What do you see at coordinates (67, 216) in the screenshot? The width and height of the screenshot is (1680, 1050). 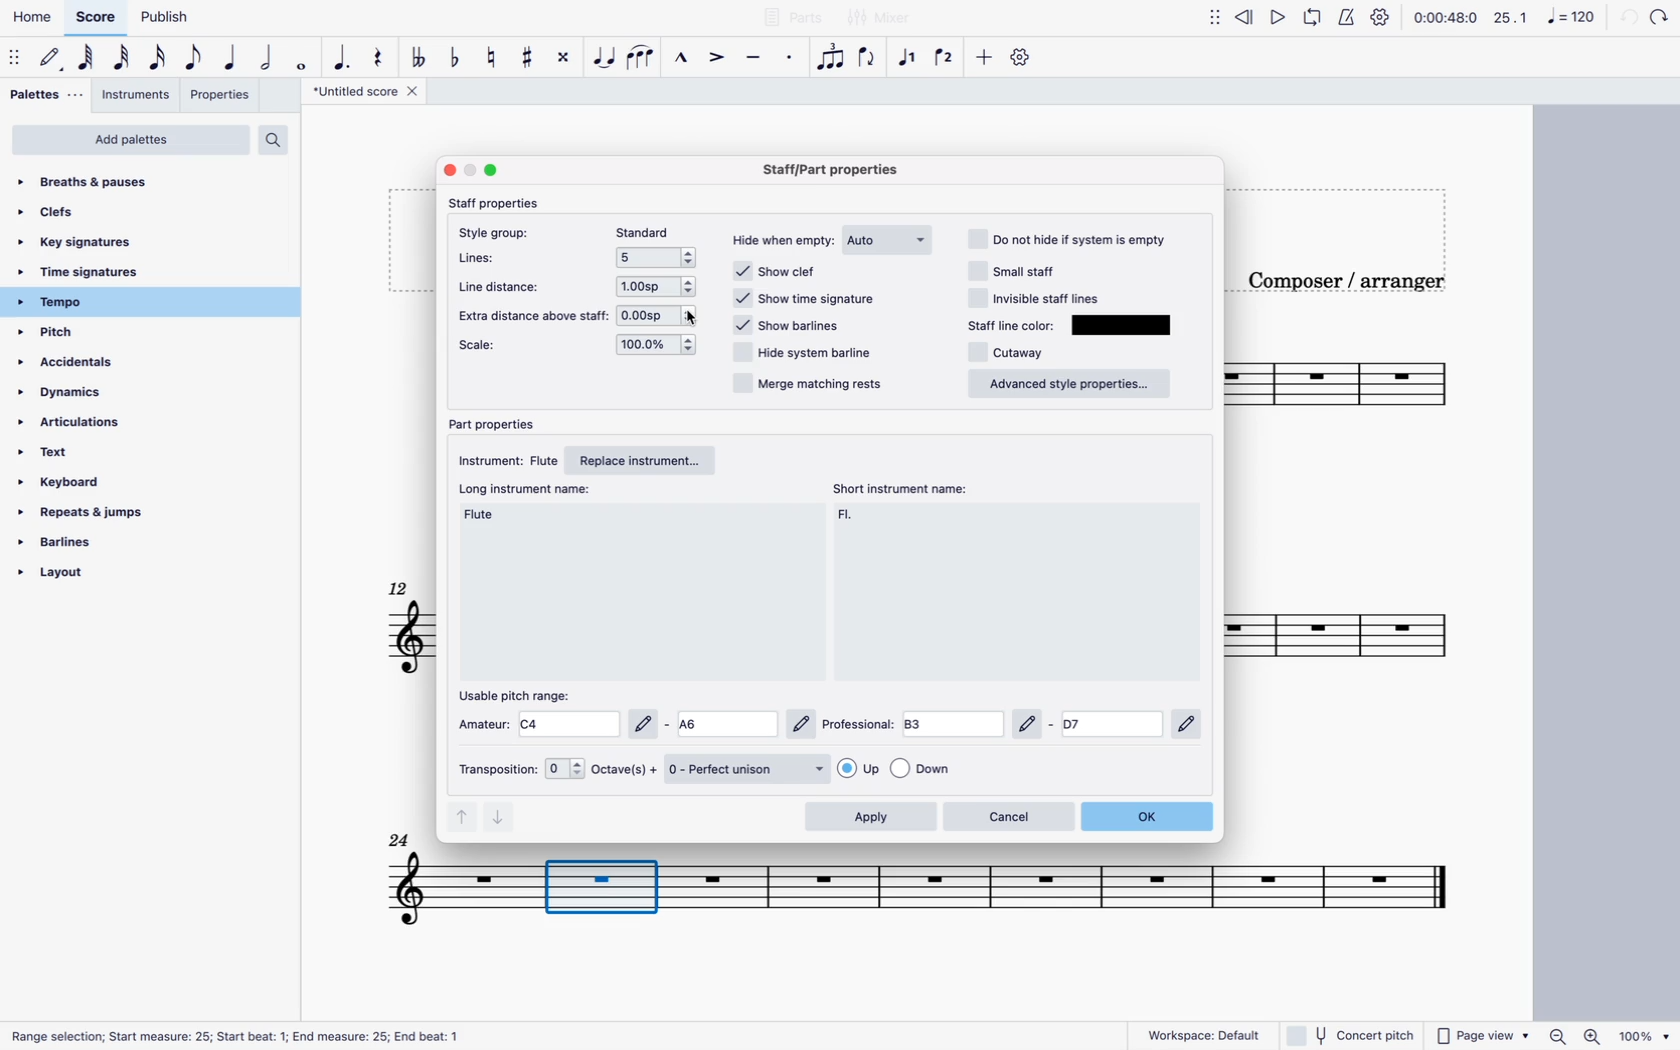 I see `clefs` at bounding box center [67, 216].